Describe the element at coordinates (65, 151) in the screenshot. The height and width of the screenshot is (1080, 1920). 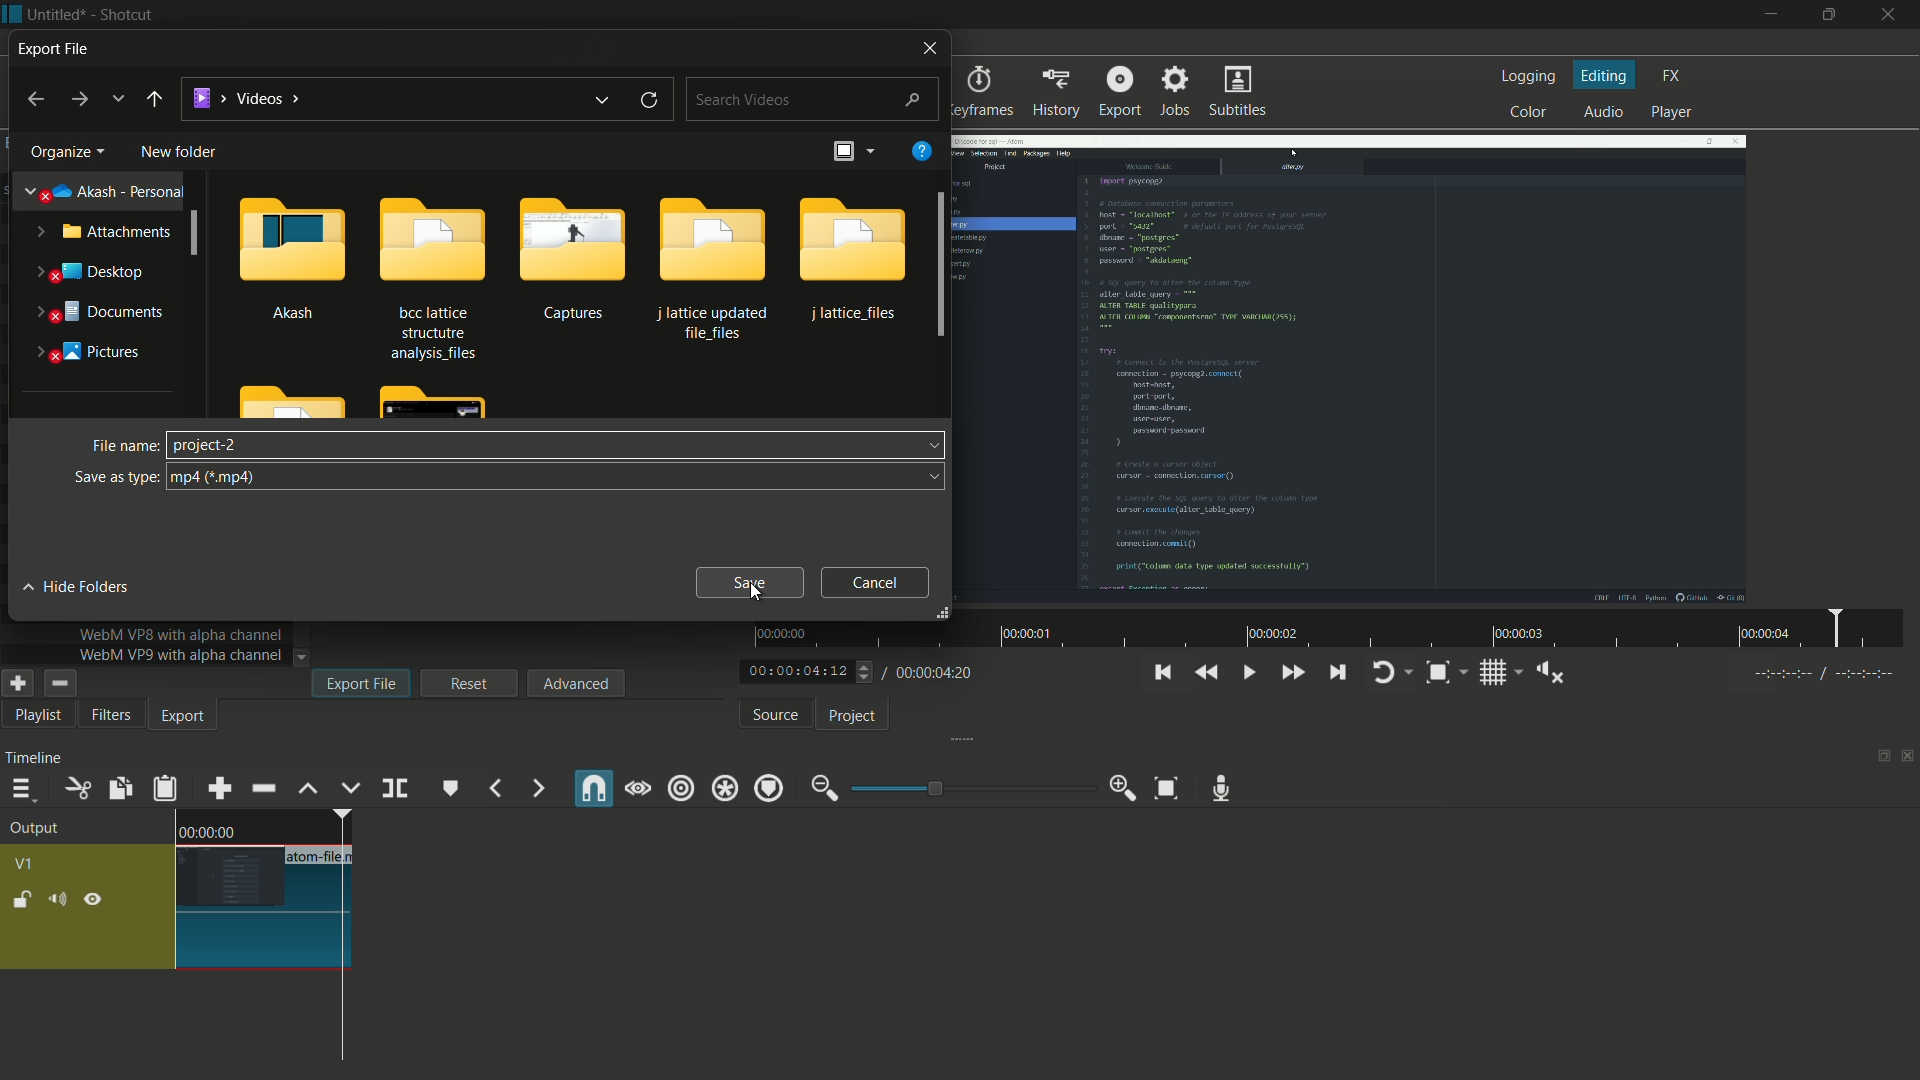
I see `organize` at that location.